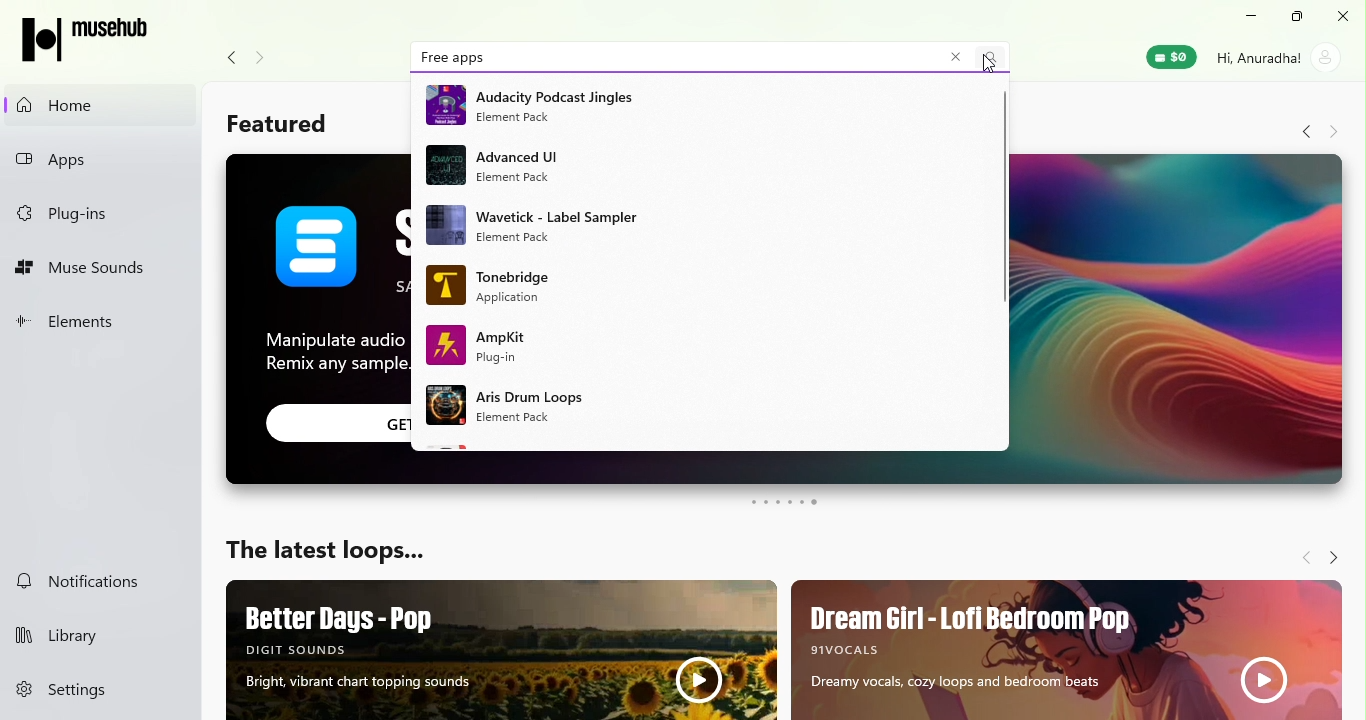  What do you see at coordinates (1331, 552) in the screenshot?
I see `Navigate forward` at bounding box center [1331, 552].